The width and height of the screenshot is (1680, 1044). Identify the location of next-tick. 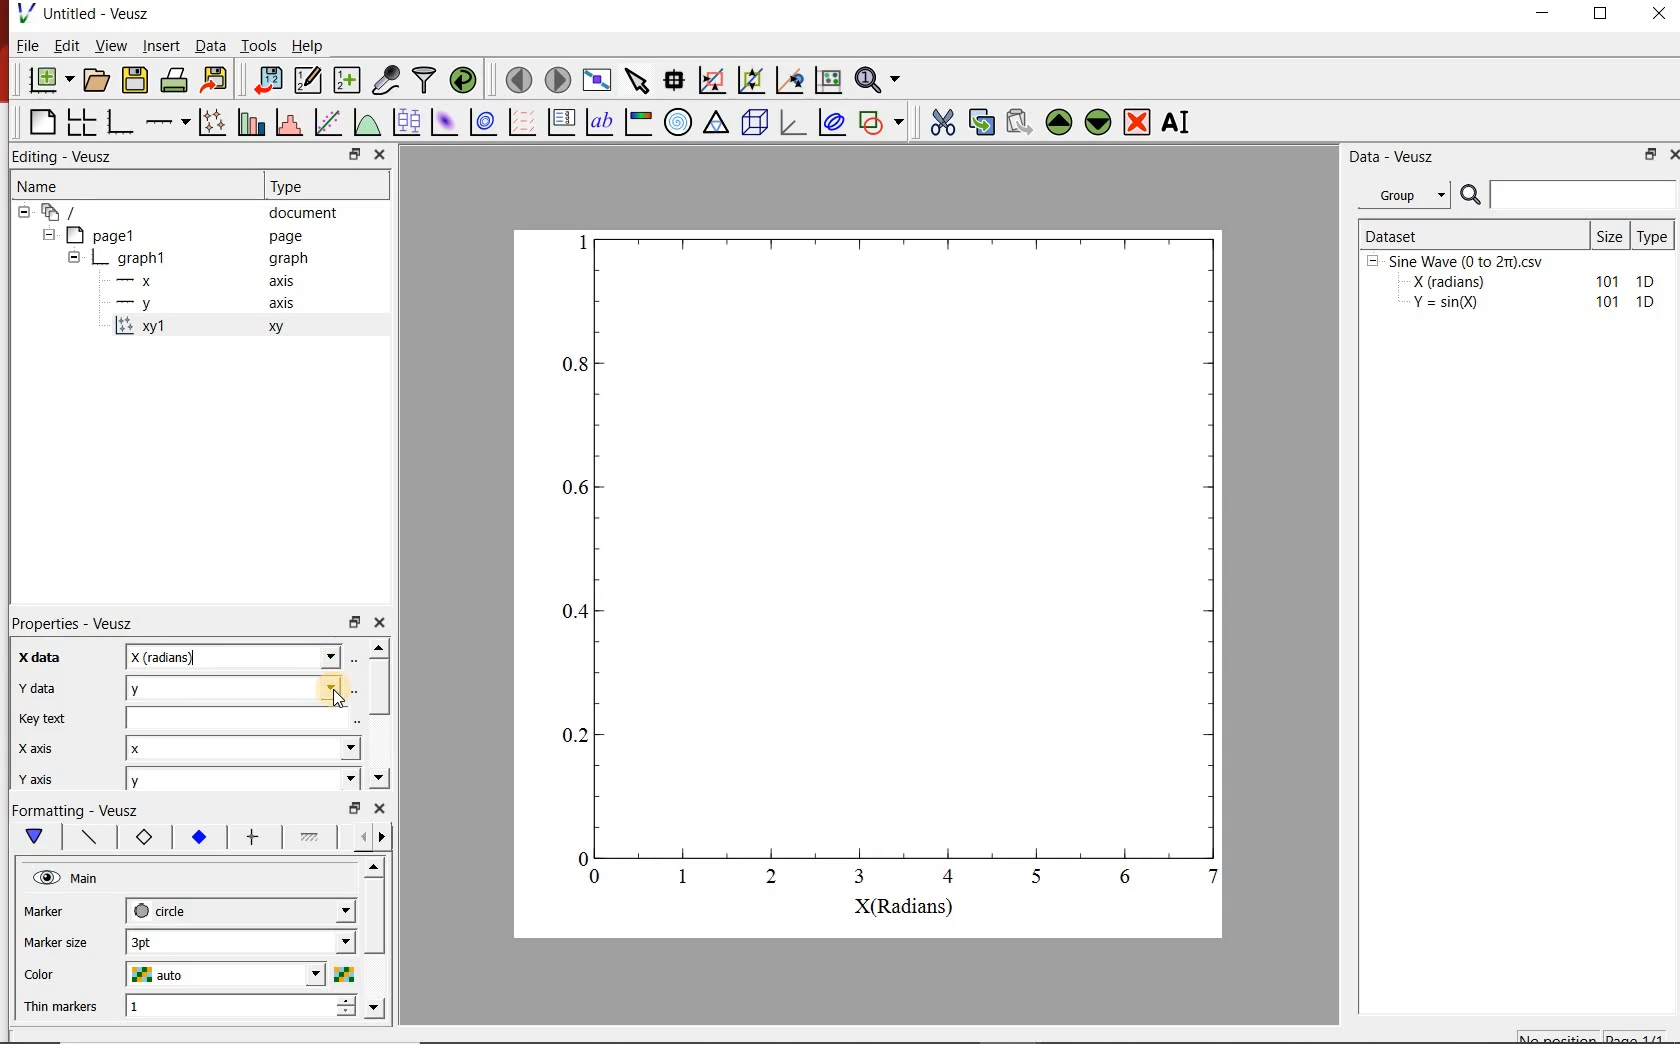
(240, 909).